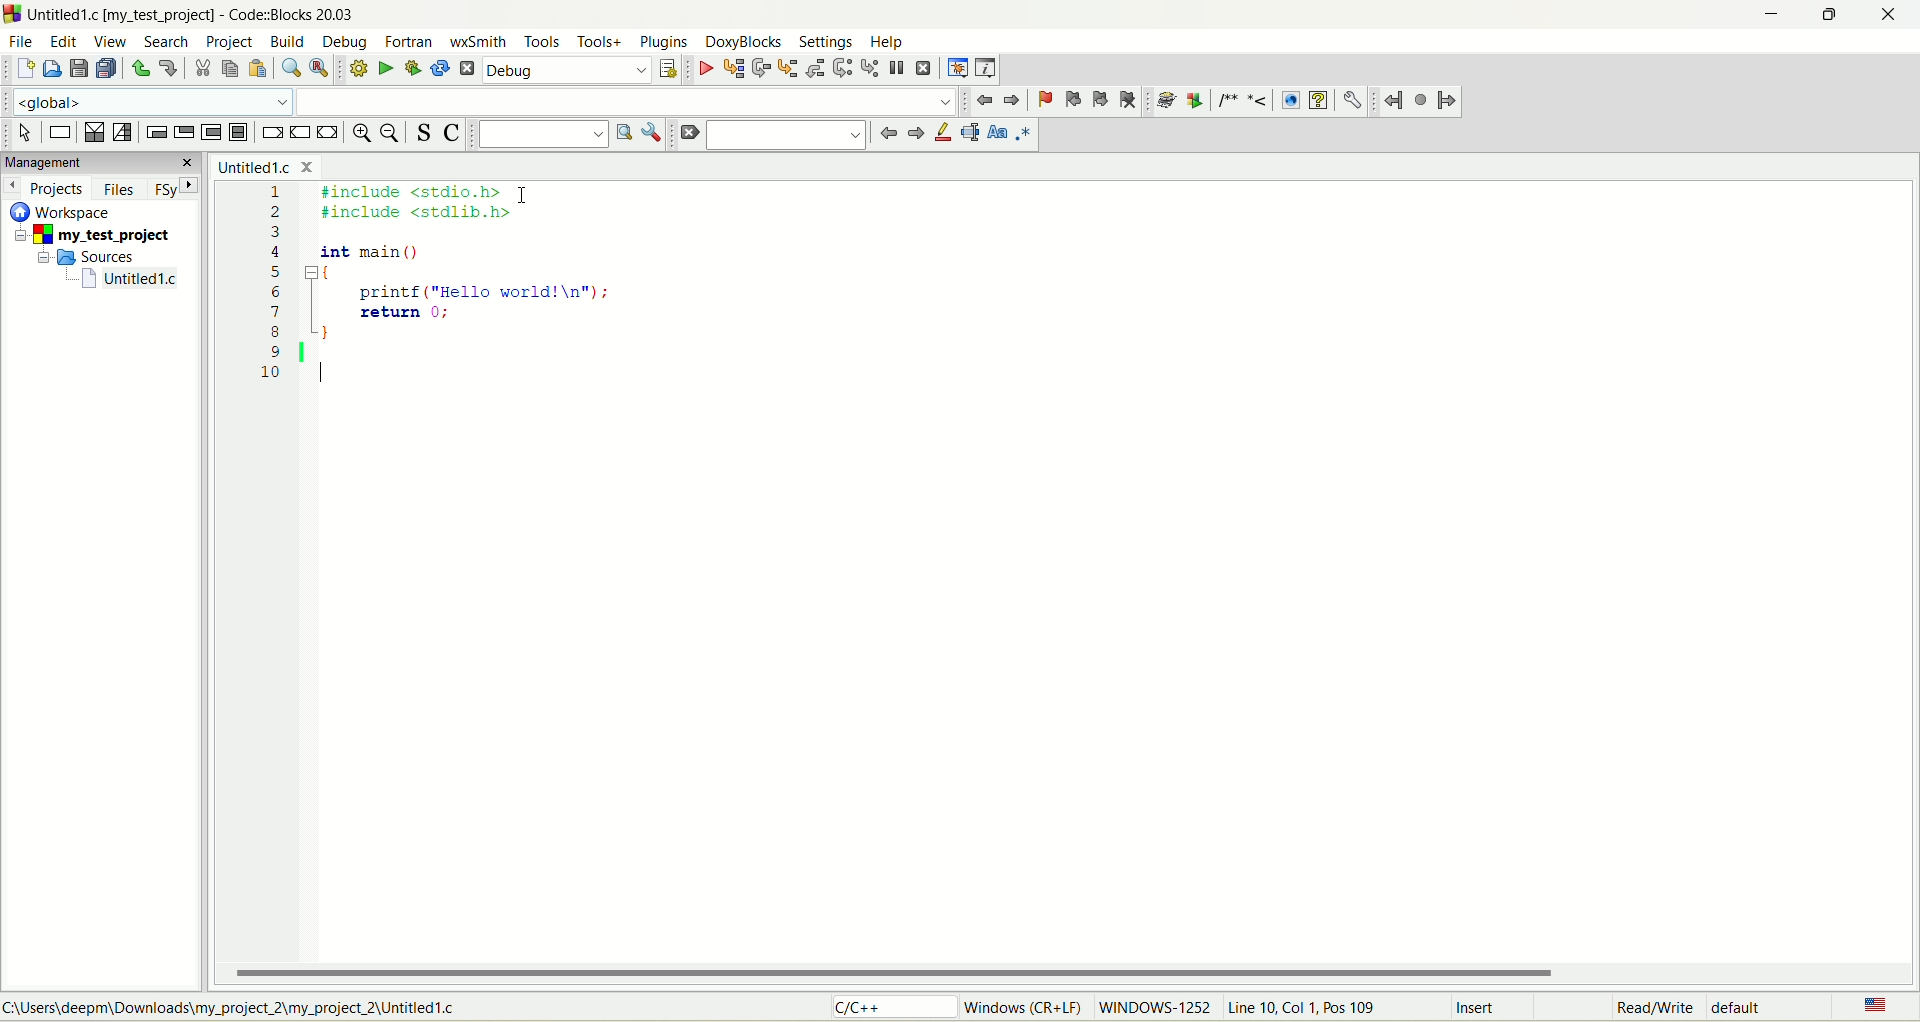  I want to click on Code completion compiler, so click(481, 101).